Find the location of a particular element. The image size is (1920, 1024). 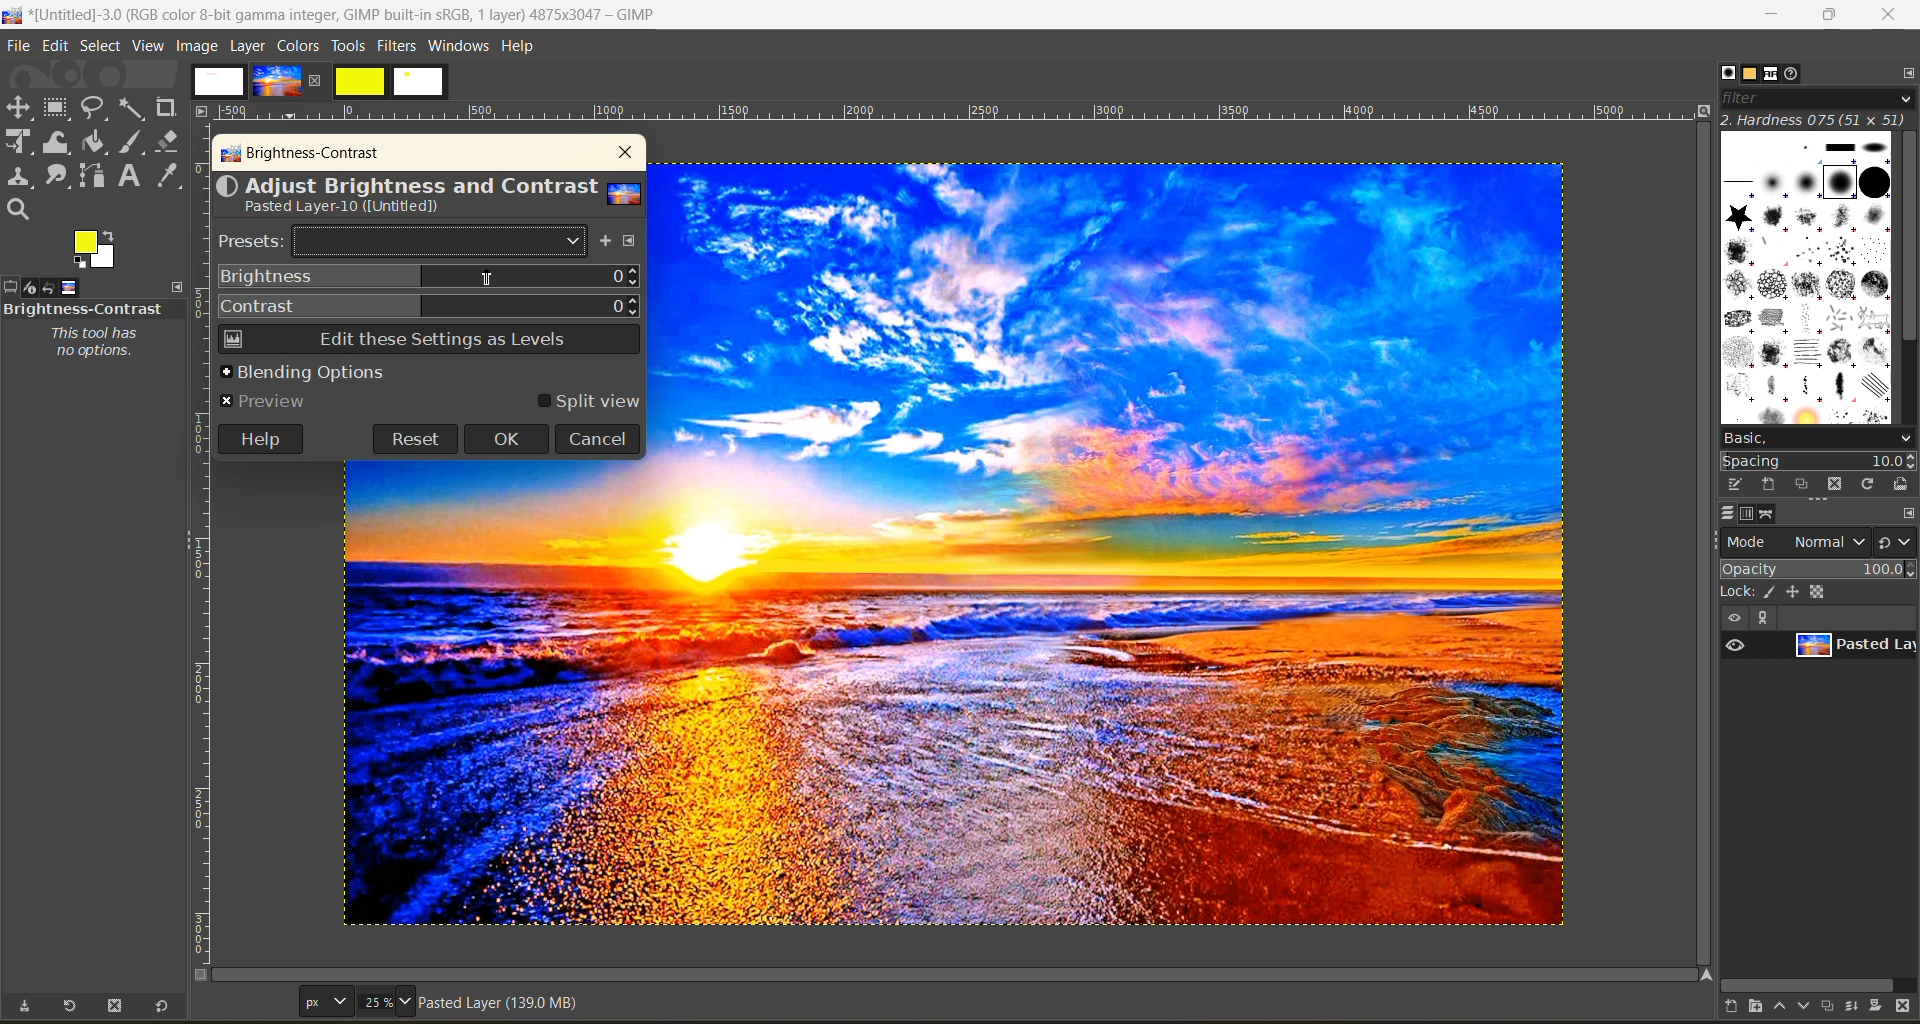

image is located at coordinates (1119, 545).